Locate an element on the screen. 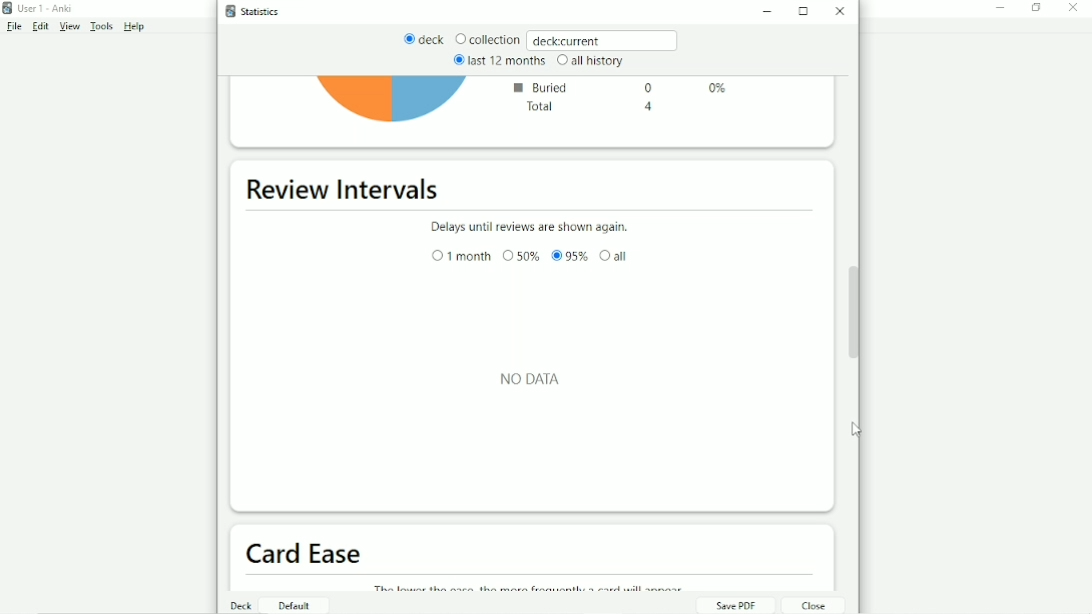 Image resolution: width=1092 pixels, height=614 pixels. Total 4 is located at coordinates (589, 108).